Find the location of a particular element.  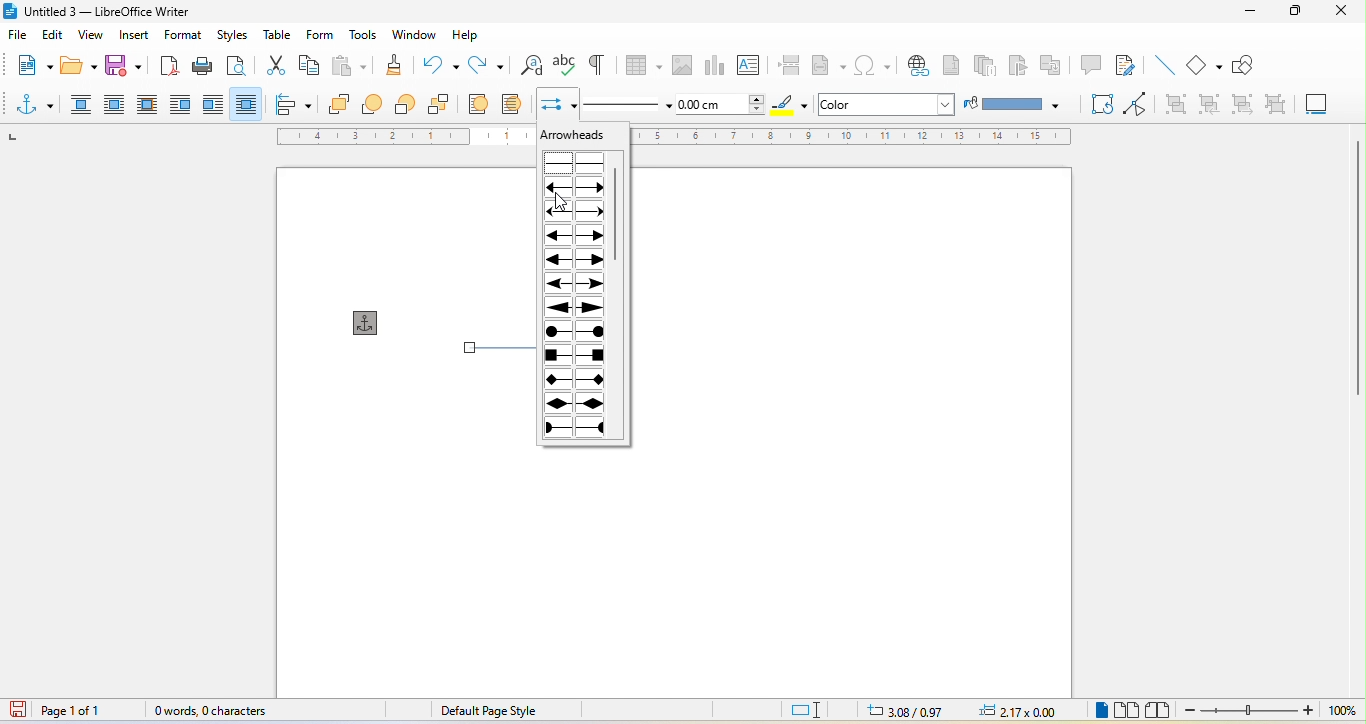

hyperlink is located at coordinates (918, 65).